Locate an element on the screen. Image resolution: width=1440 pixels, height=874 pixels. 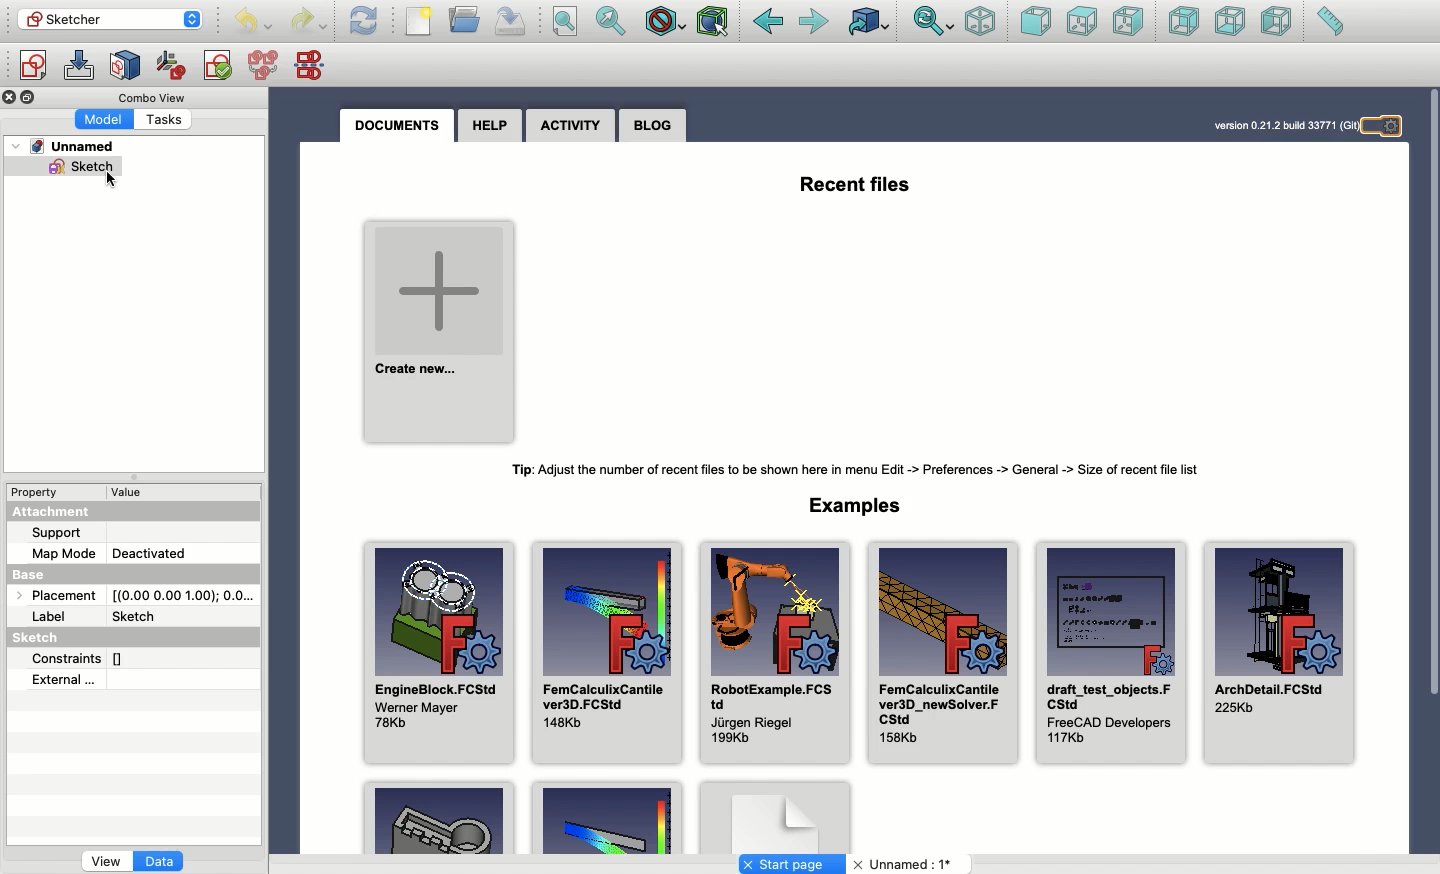
Open is located at coordinates (466, 19).